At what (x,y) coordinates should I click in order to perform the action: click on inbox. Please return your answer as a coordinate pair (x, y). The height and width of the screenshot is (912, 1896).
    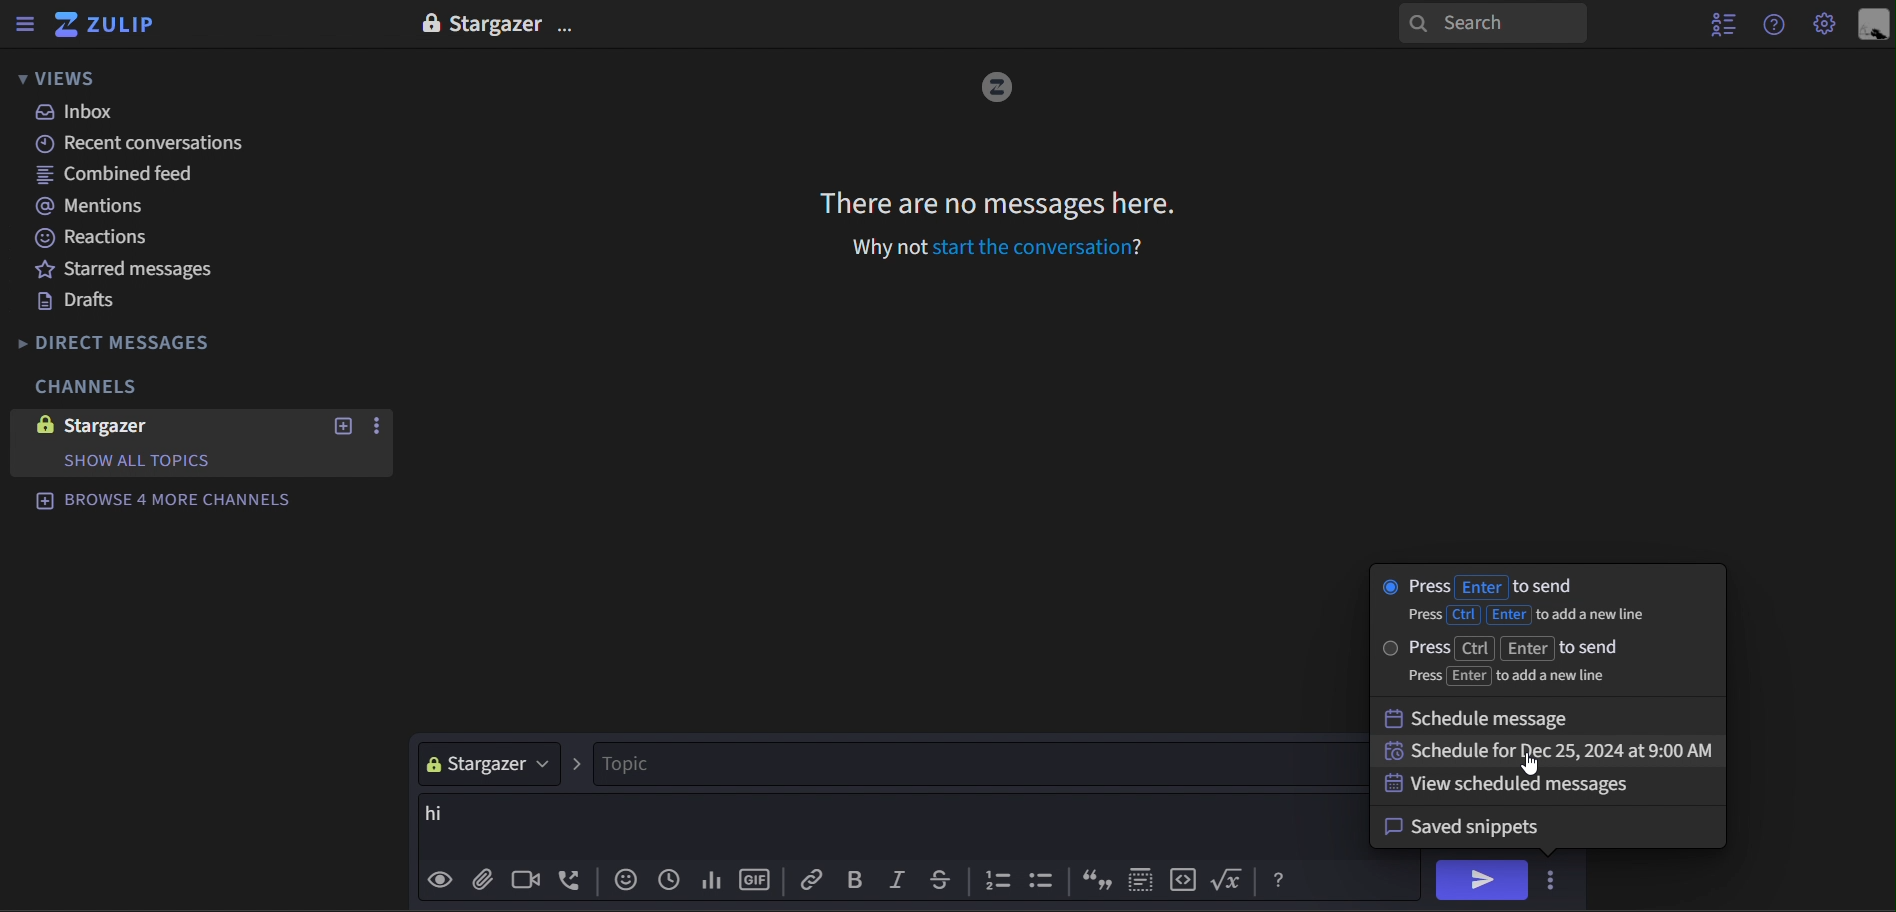
    Looking at the image, I should click on (148, 111).